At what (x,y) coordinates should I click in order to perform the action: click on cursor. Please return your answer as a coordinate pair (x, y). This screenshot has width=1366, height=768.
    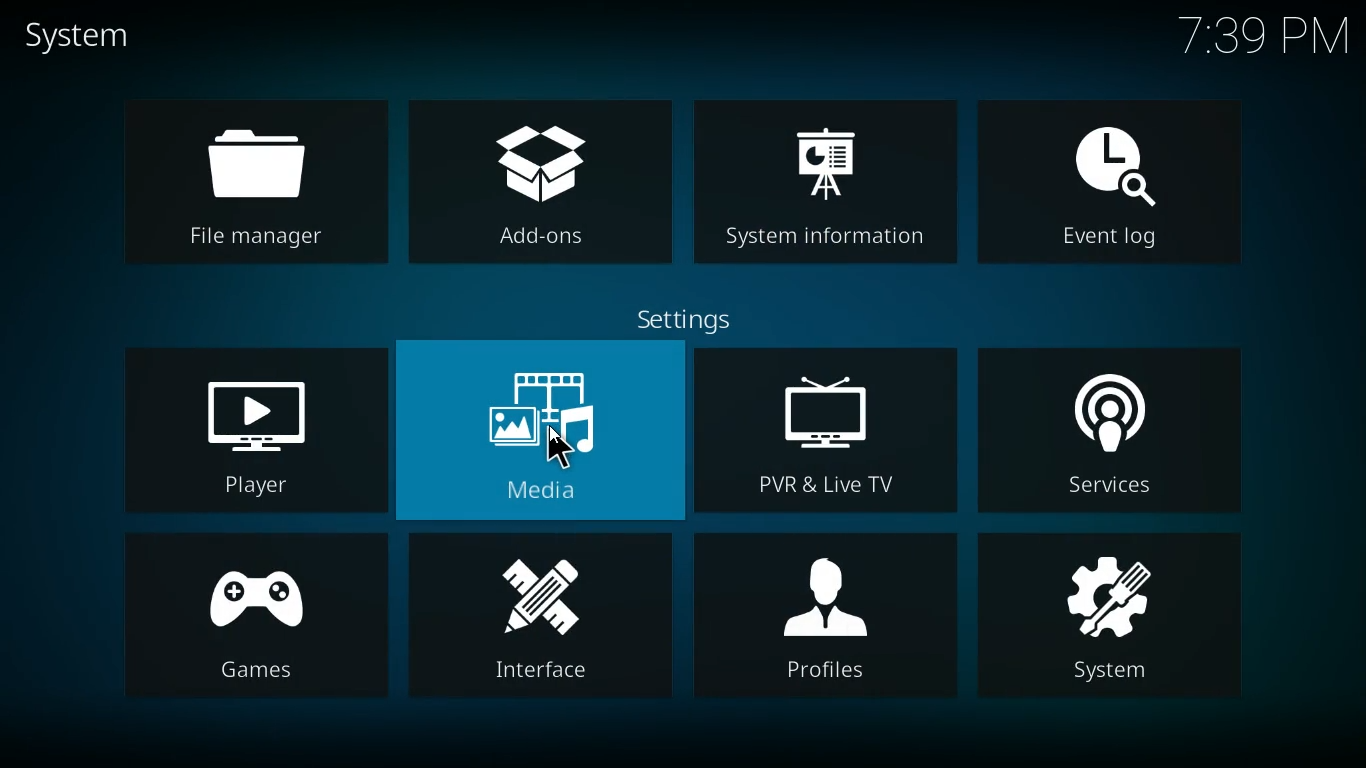
    Looking at the image, I should click on (566, 448).